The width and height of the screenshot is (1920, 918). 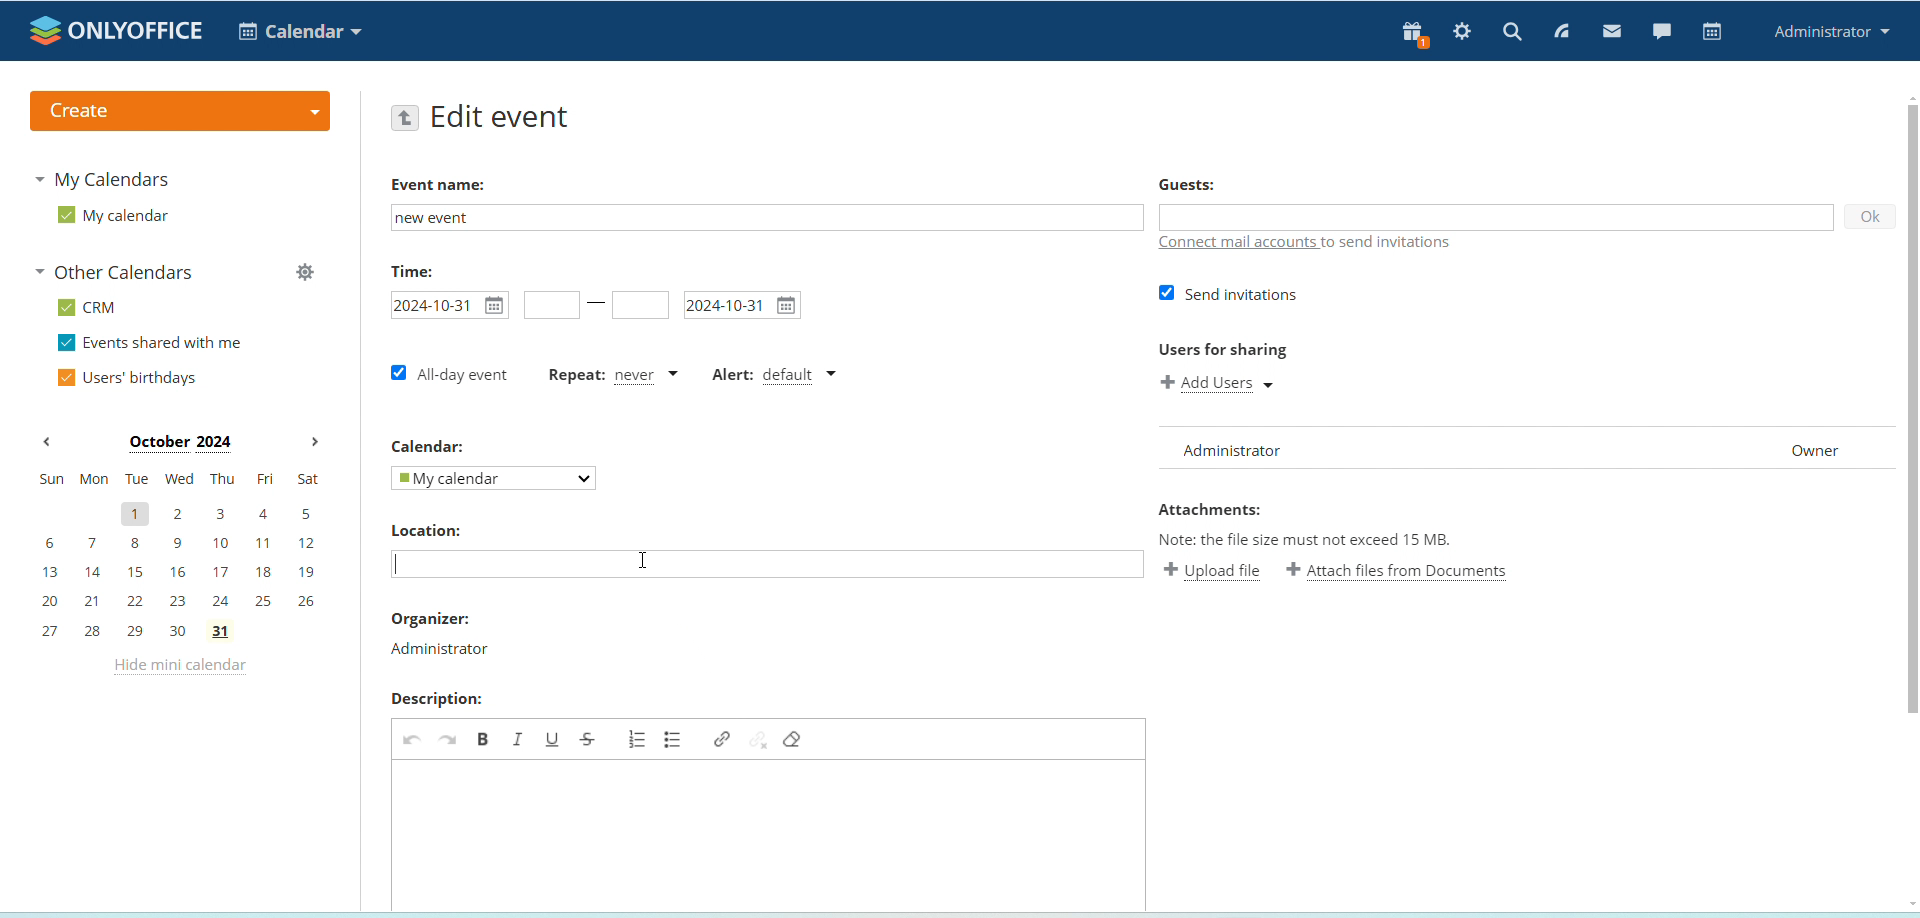 I want to click on manage, so click(x=304, y=275).